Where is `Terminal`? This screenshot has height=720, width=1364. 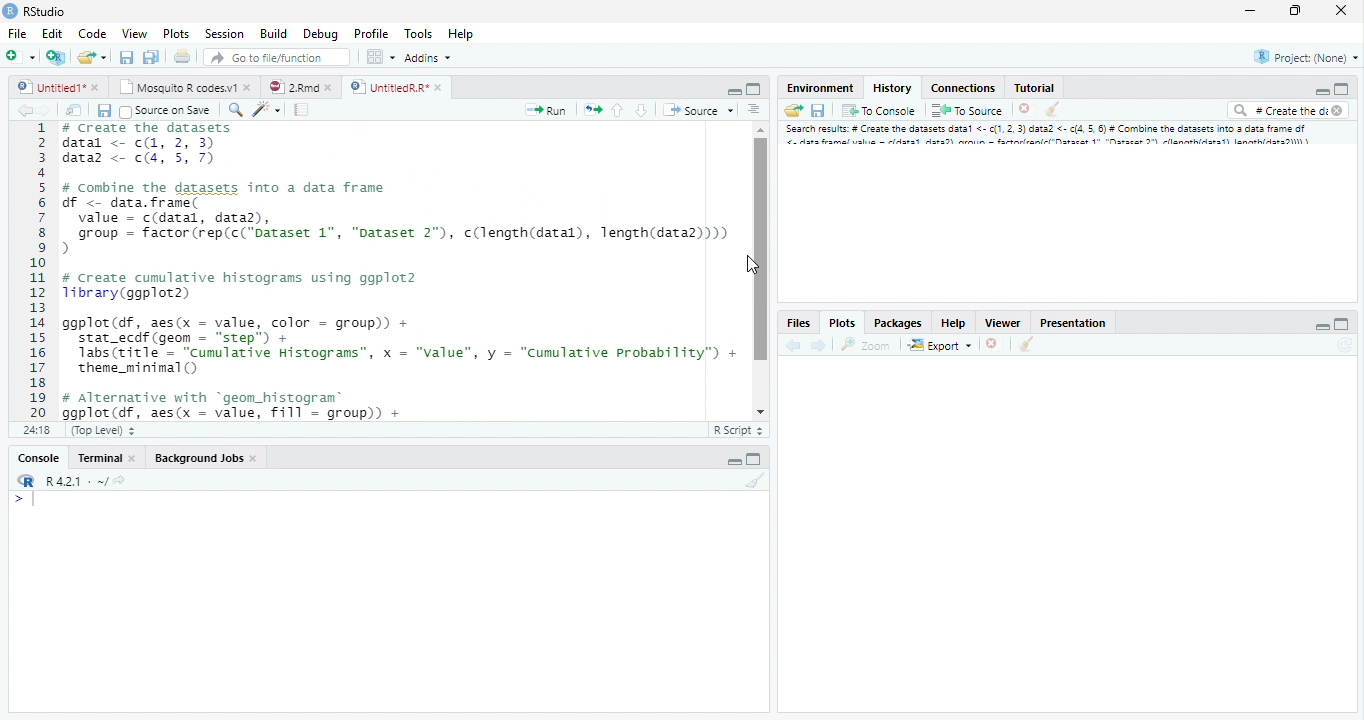
Terminal is located at coordinates (107, 457).